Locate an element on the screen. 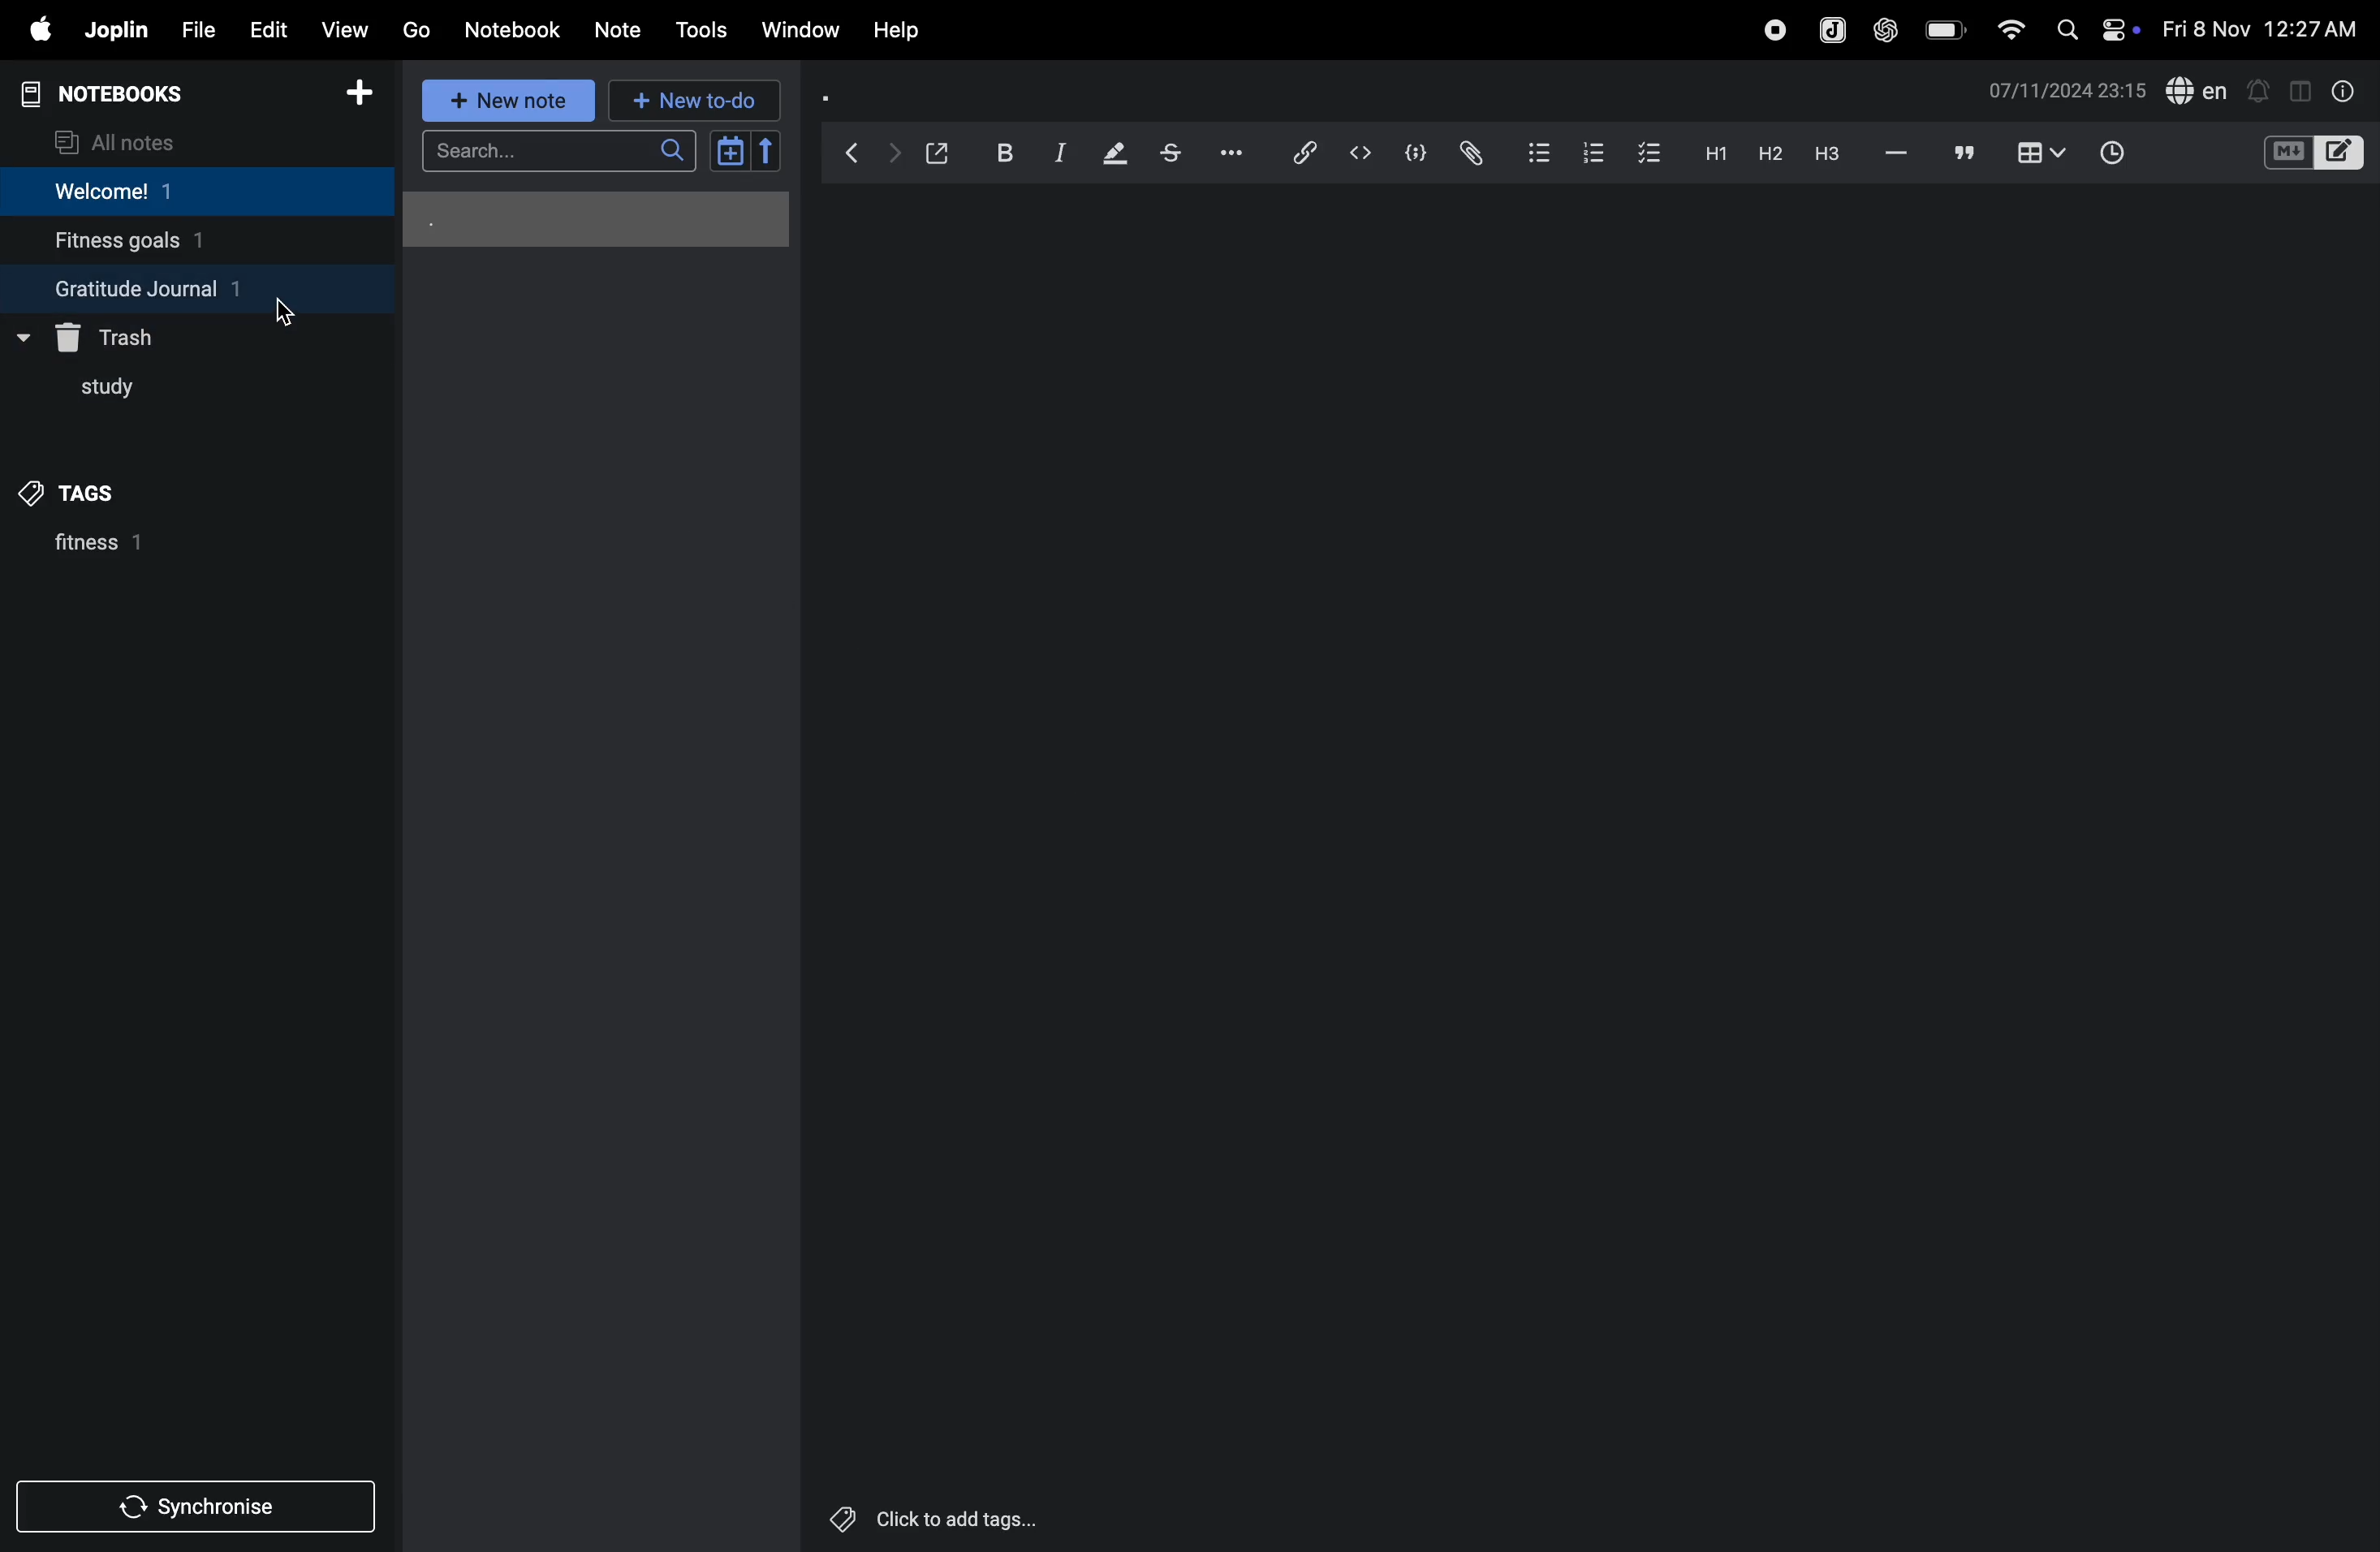 Image resolution: width=2380 pixels, height=1552 pixels. click to add tags is located at coordinates (924, 1514).